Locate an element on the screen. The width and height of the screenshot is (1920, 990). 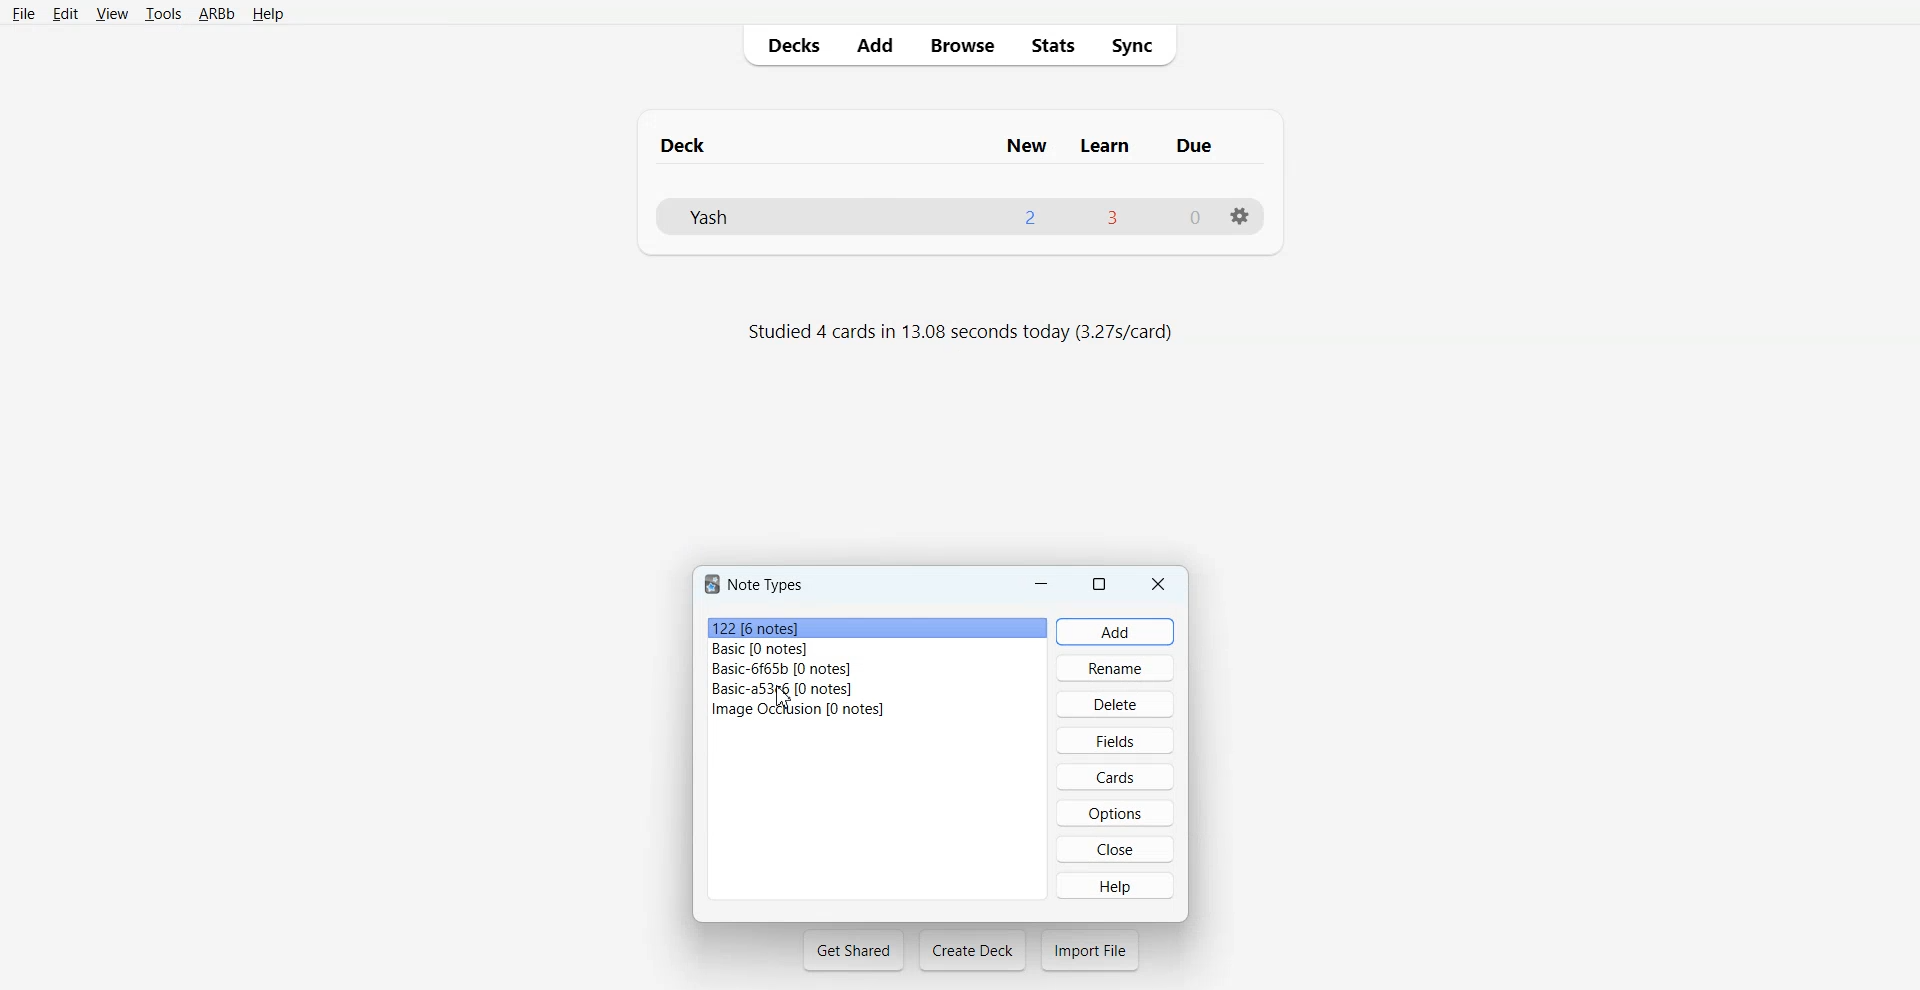
Sync is located at coordinates (1138, 44).